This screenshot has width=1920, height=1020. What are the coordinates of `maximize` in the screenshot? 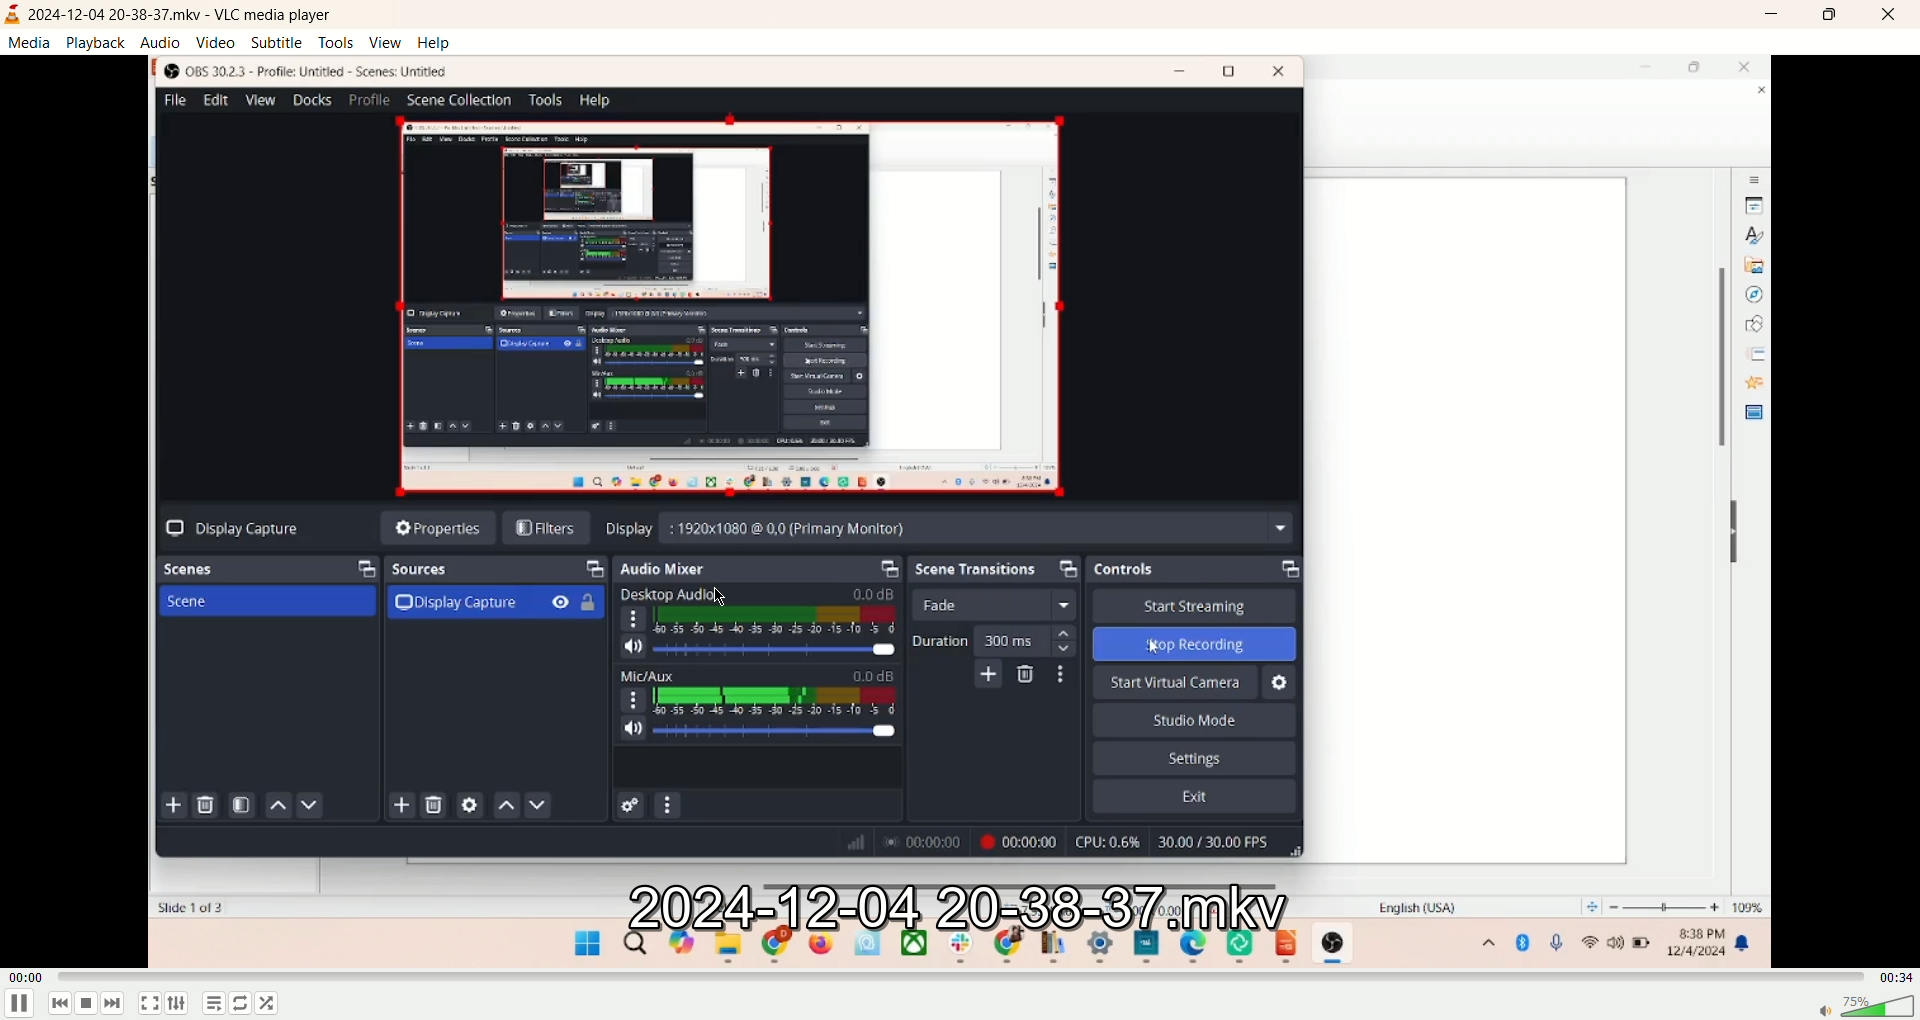 It's located at (1831, 17).